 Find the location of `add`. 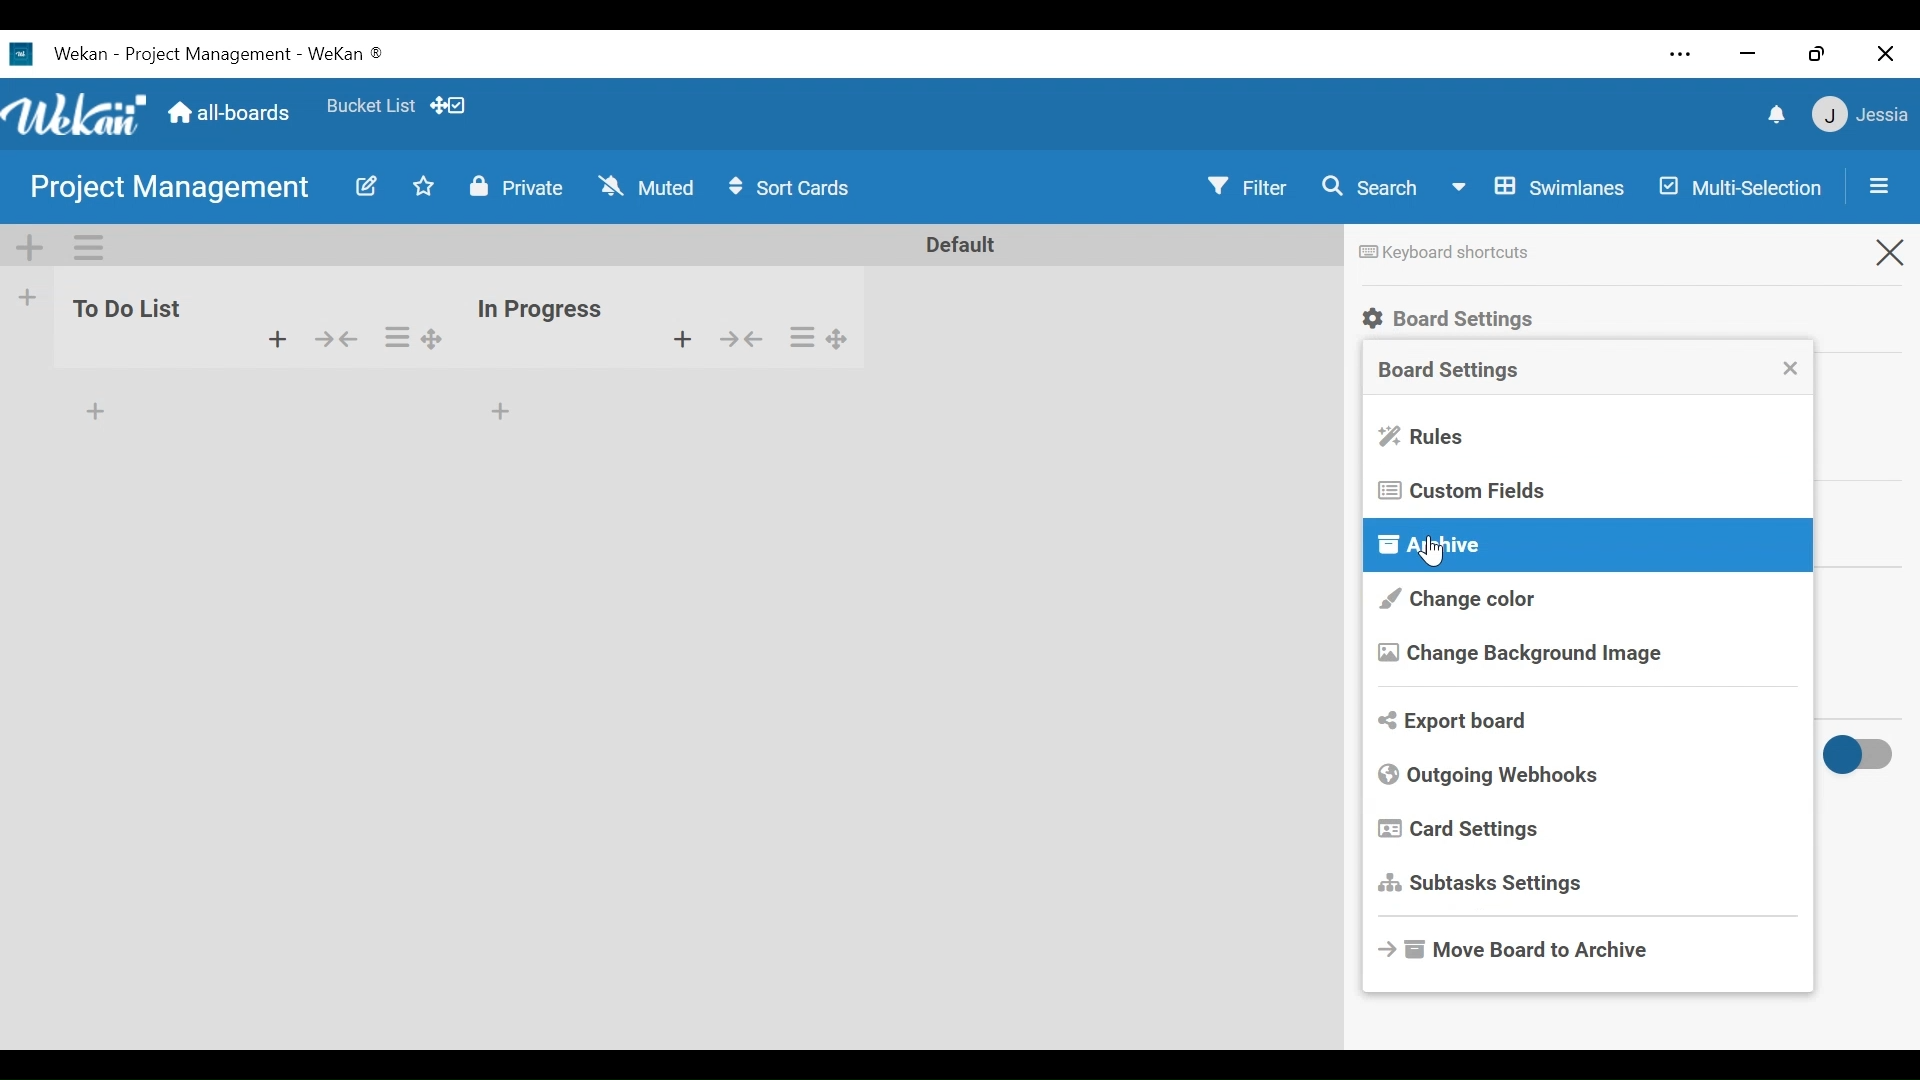

add is located at coordinates (500, 417).